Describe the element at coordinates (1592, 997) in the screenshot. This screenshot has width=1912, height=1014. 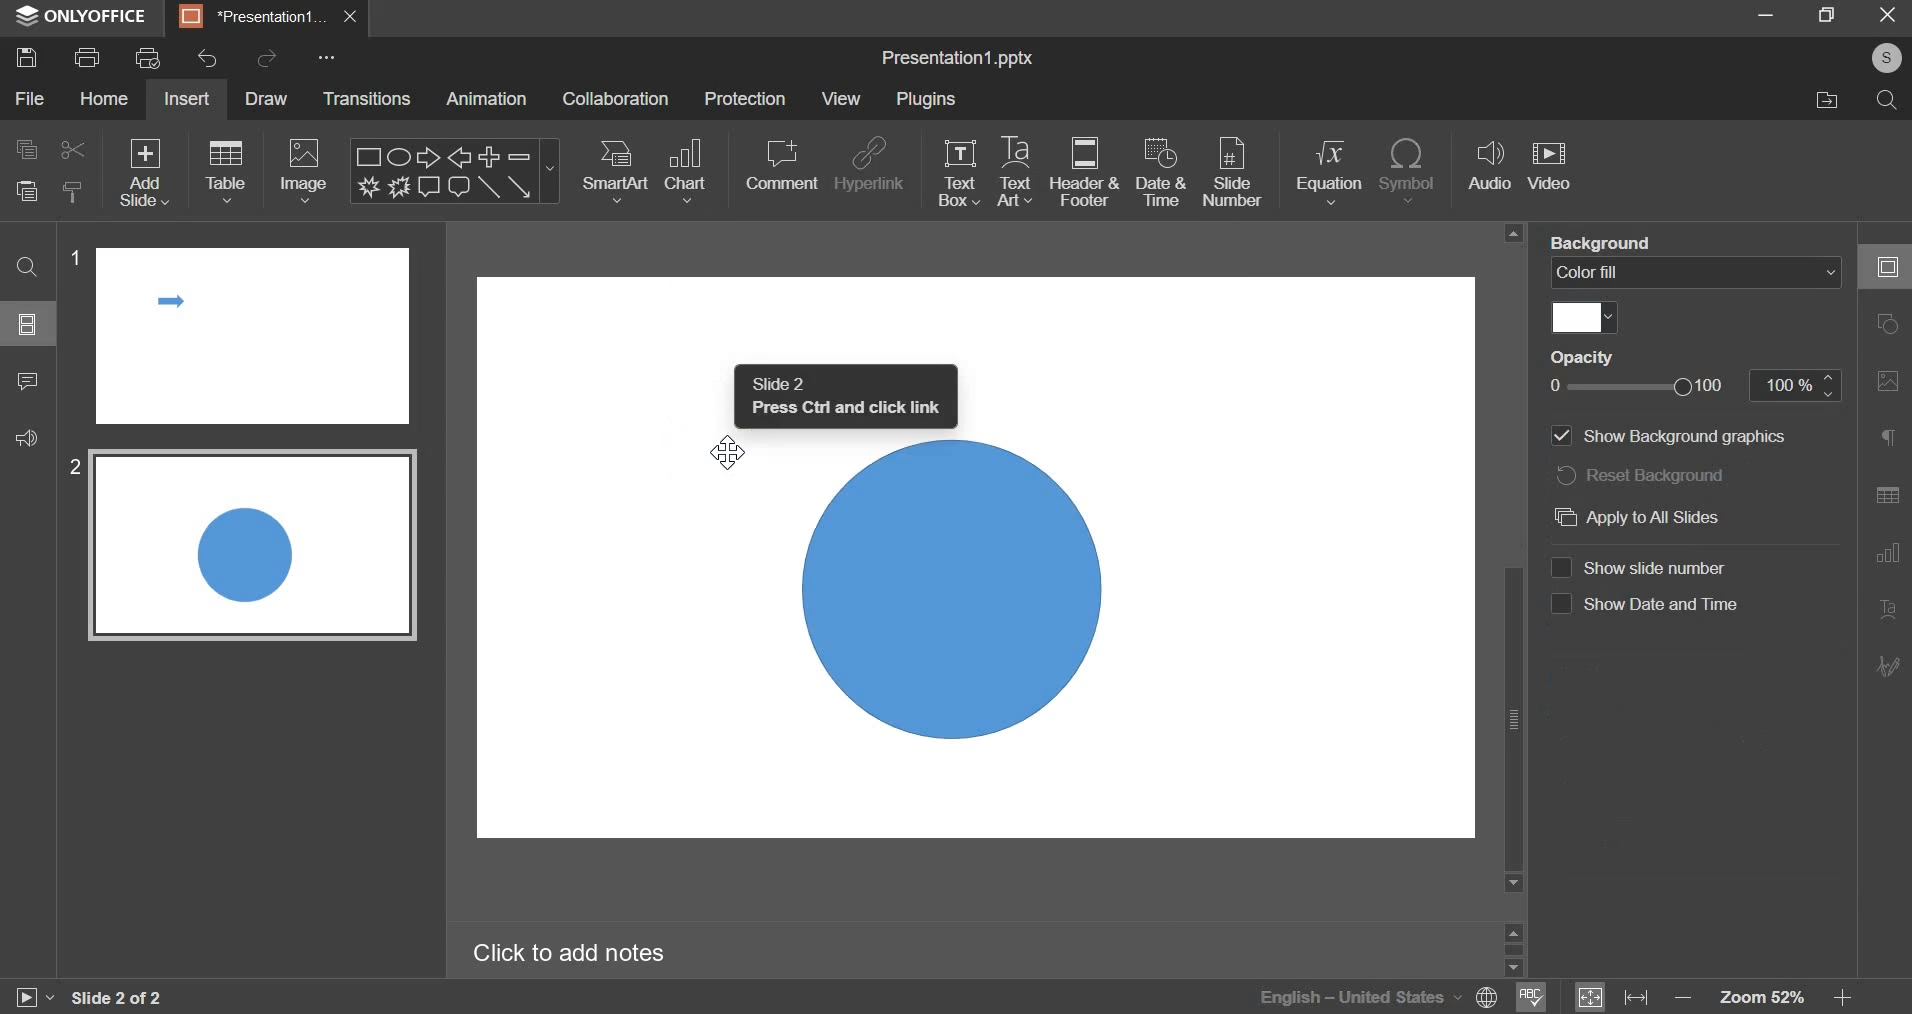
I see `fit to slide` at that location.